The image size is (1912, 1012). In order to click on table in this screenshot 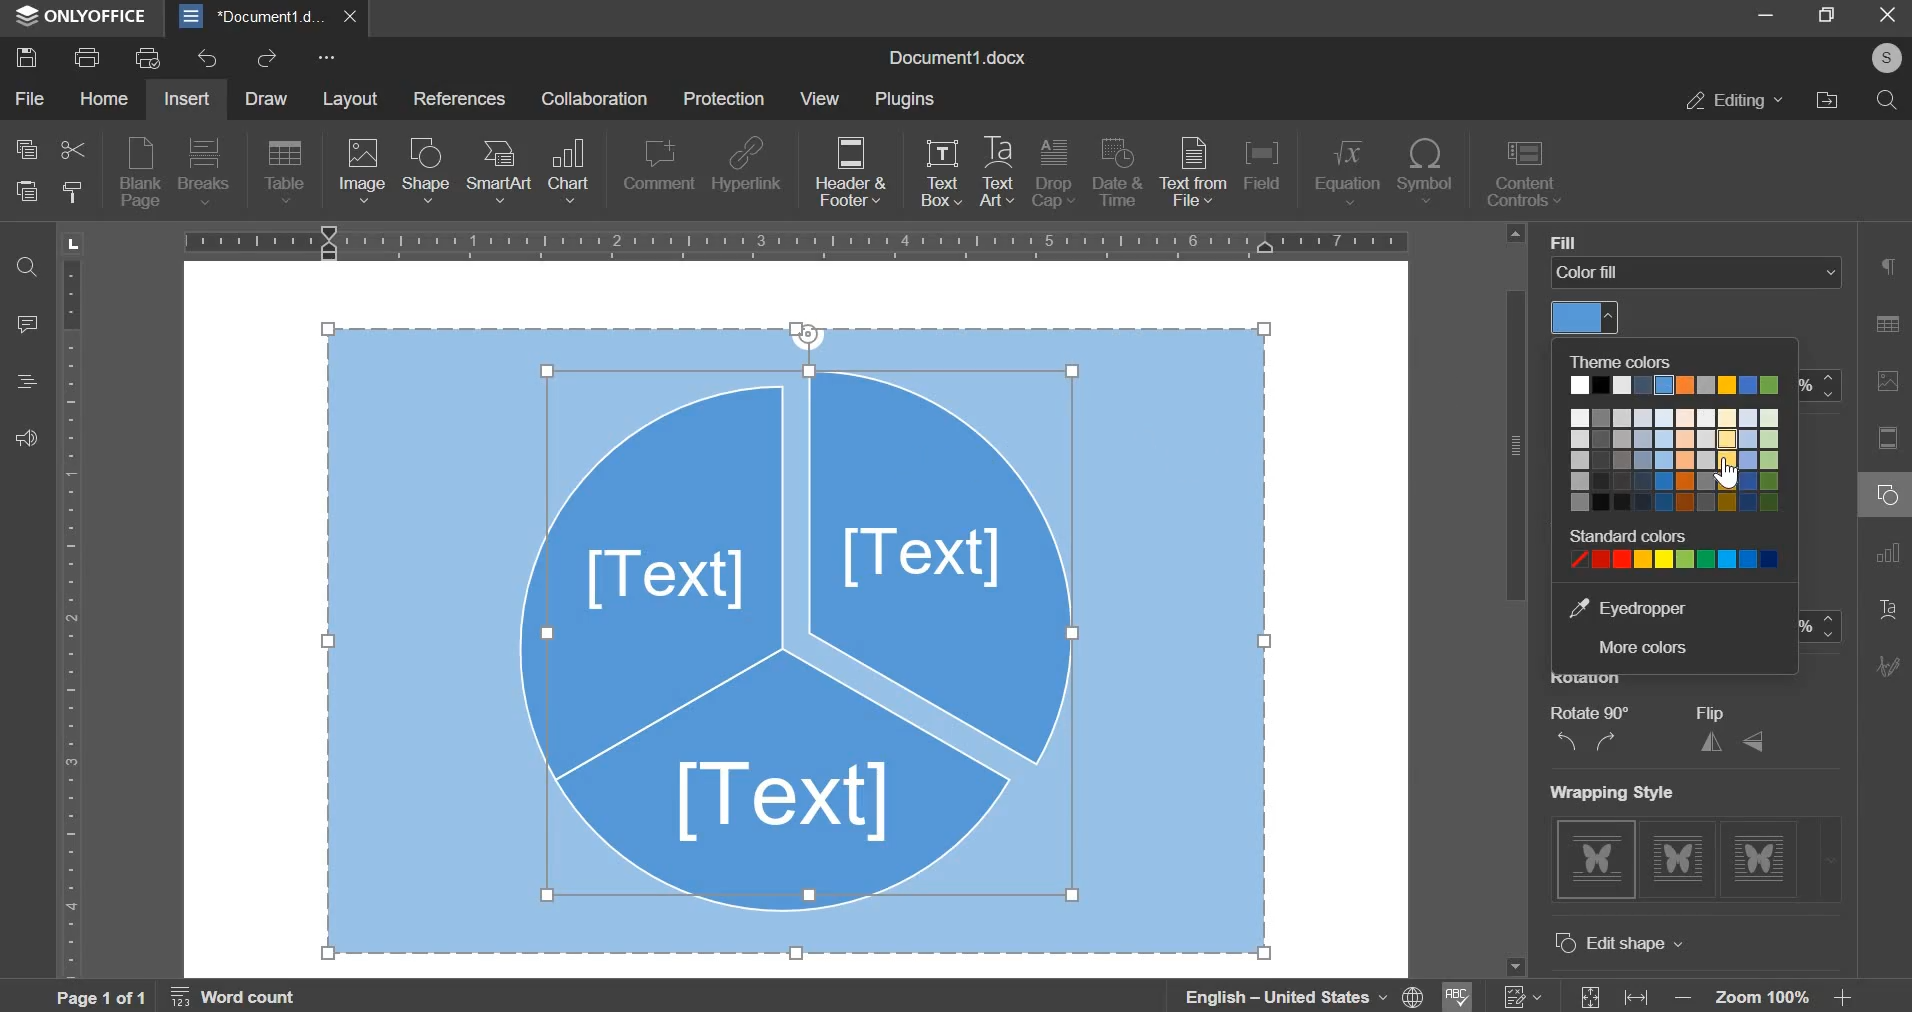, I will do `click(285, 173)`.